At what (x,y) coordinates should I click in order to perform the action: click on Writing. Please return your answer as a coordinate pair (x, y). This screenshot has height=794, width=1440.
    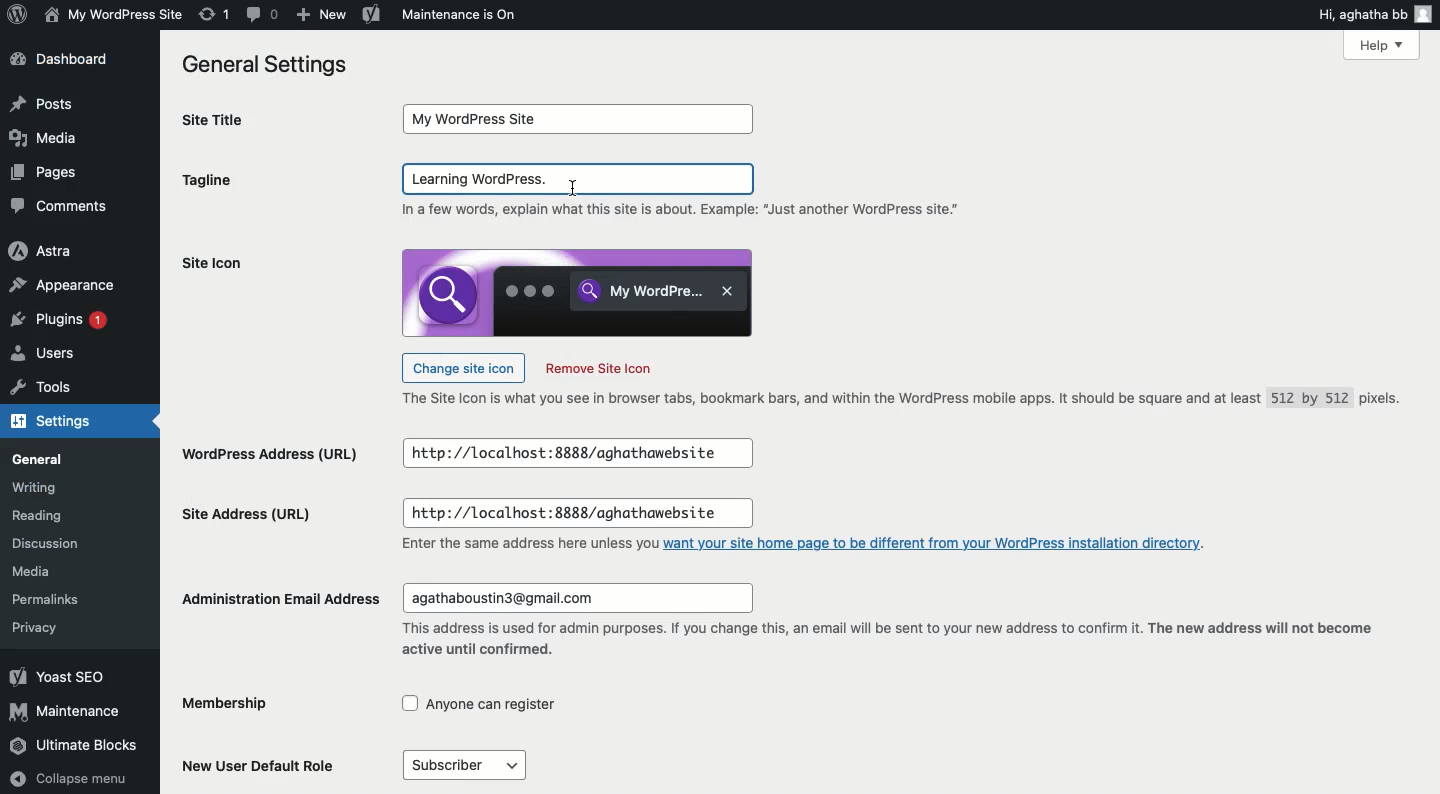
    Looking at the image, I should click on (35, 487).